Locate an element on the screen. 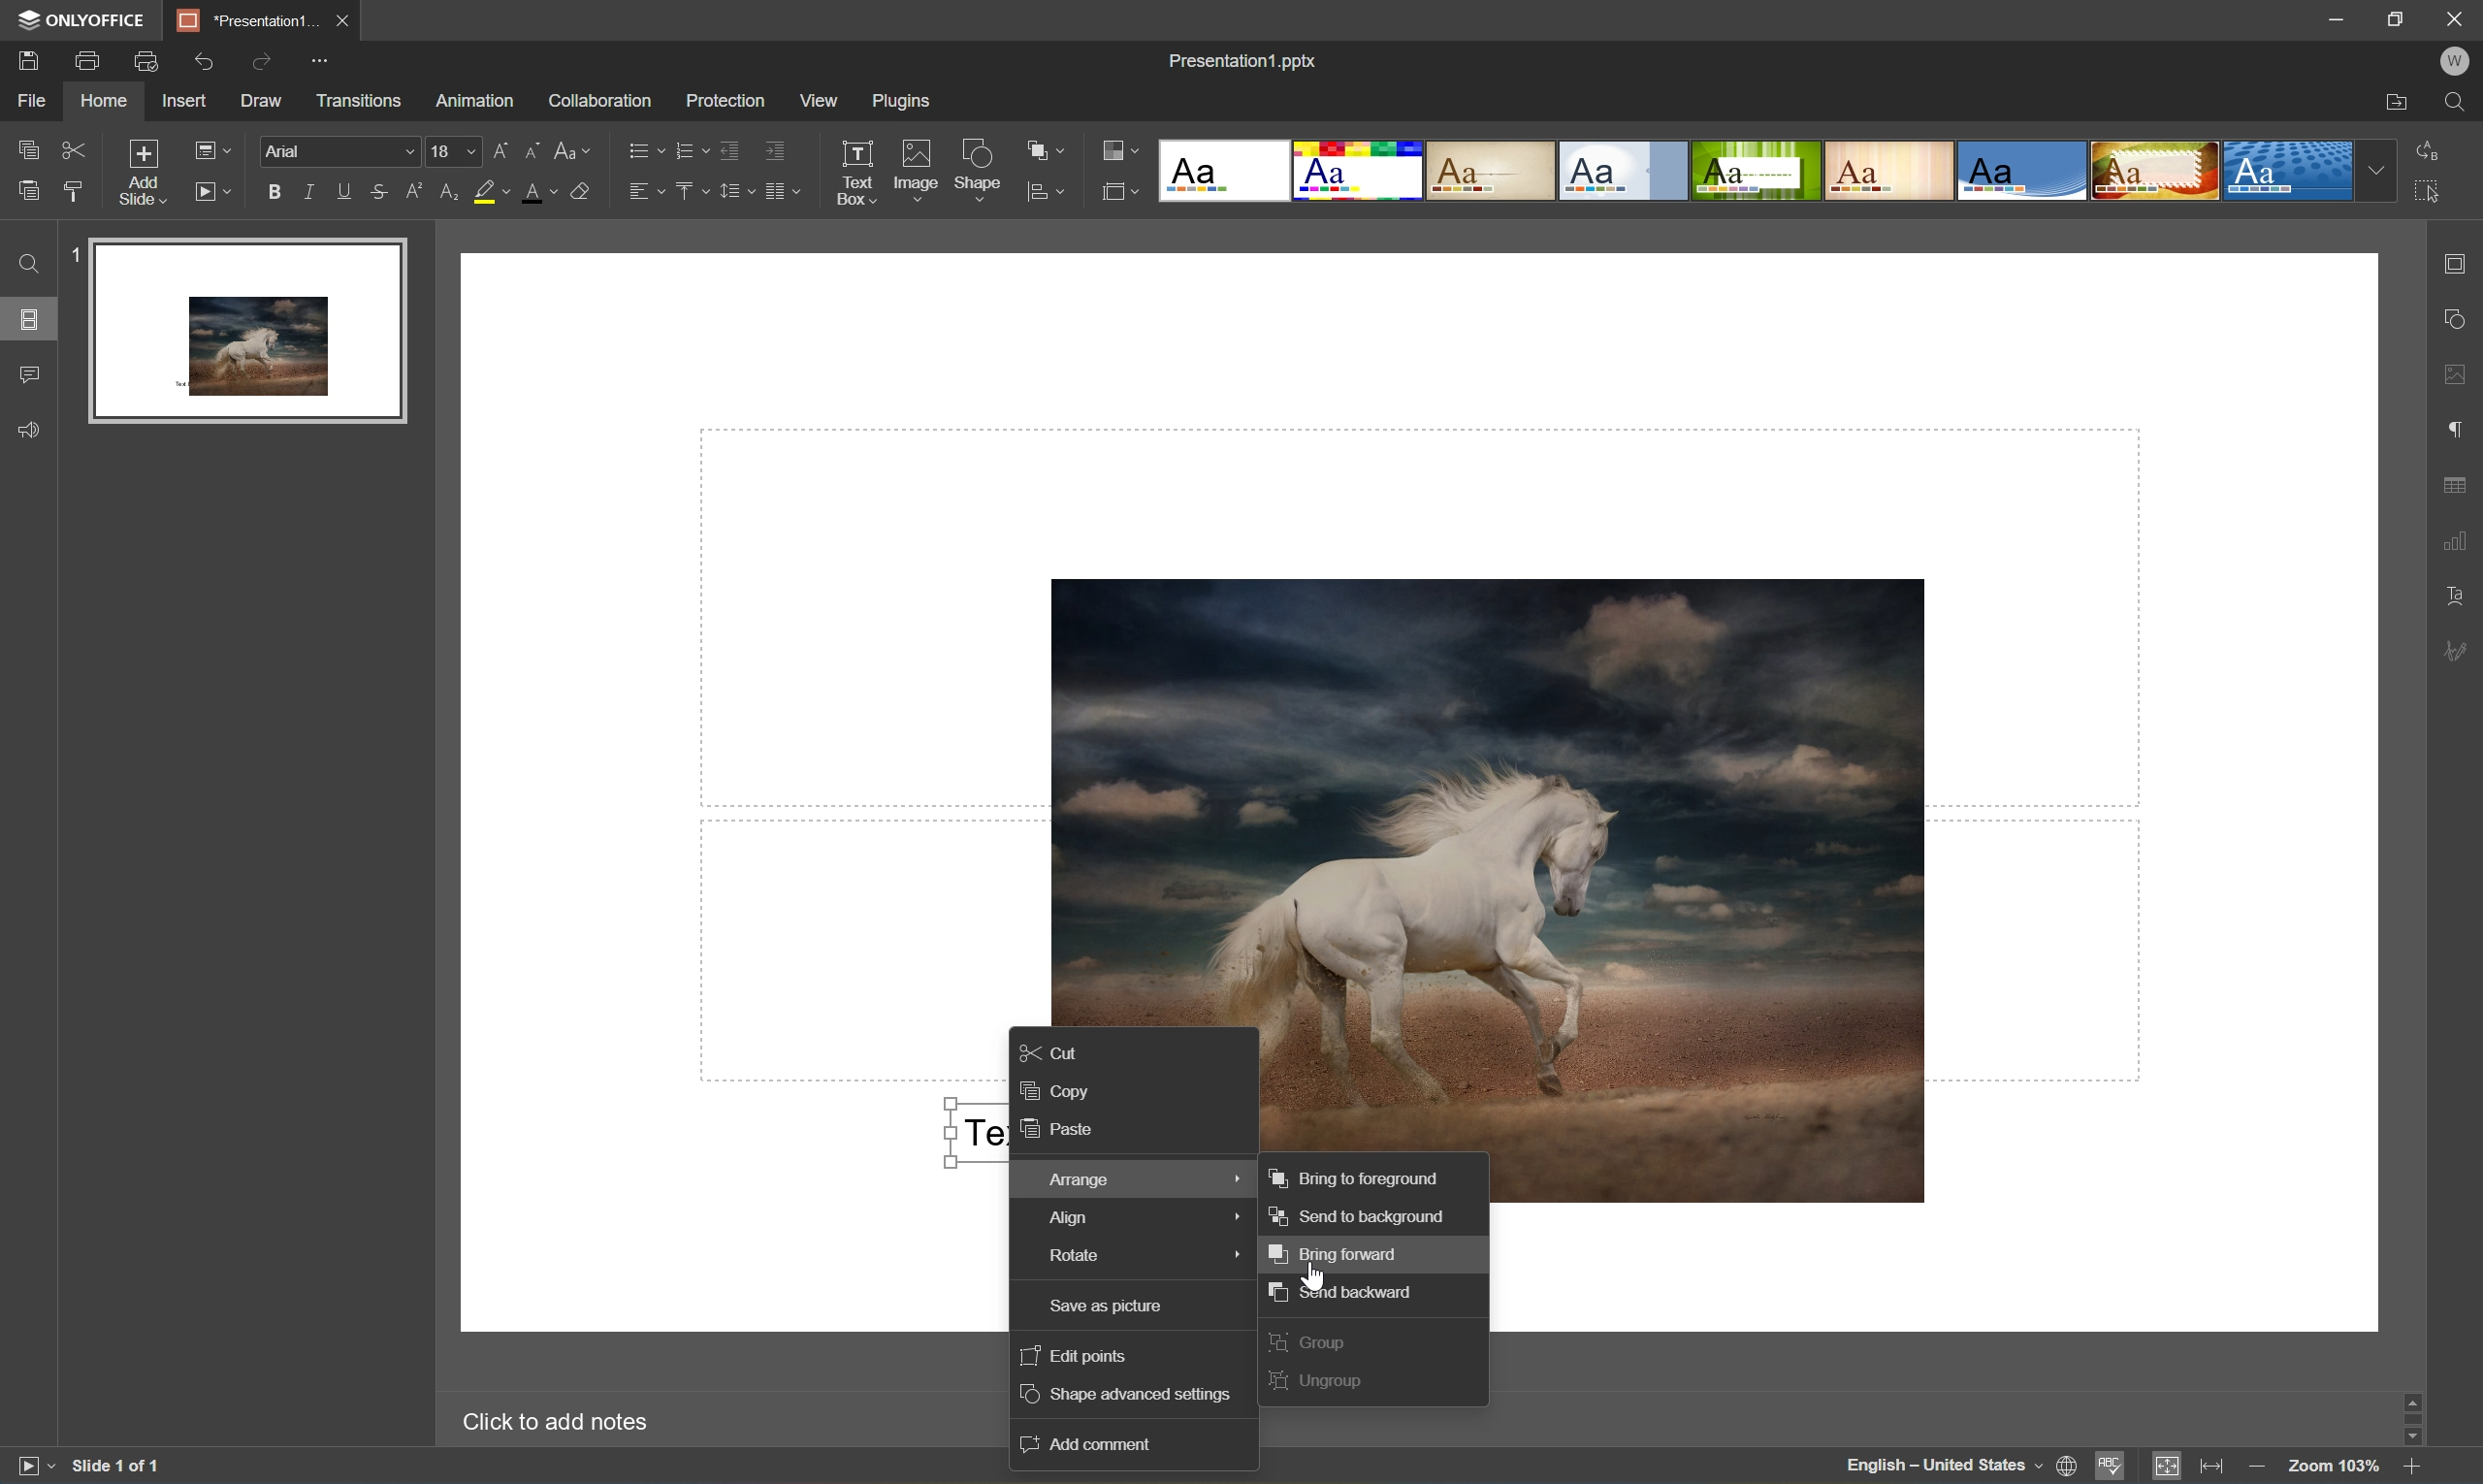 This screenshot has height=1484, width=2483. Select all is located at coordinates (2430, 188).